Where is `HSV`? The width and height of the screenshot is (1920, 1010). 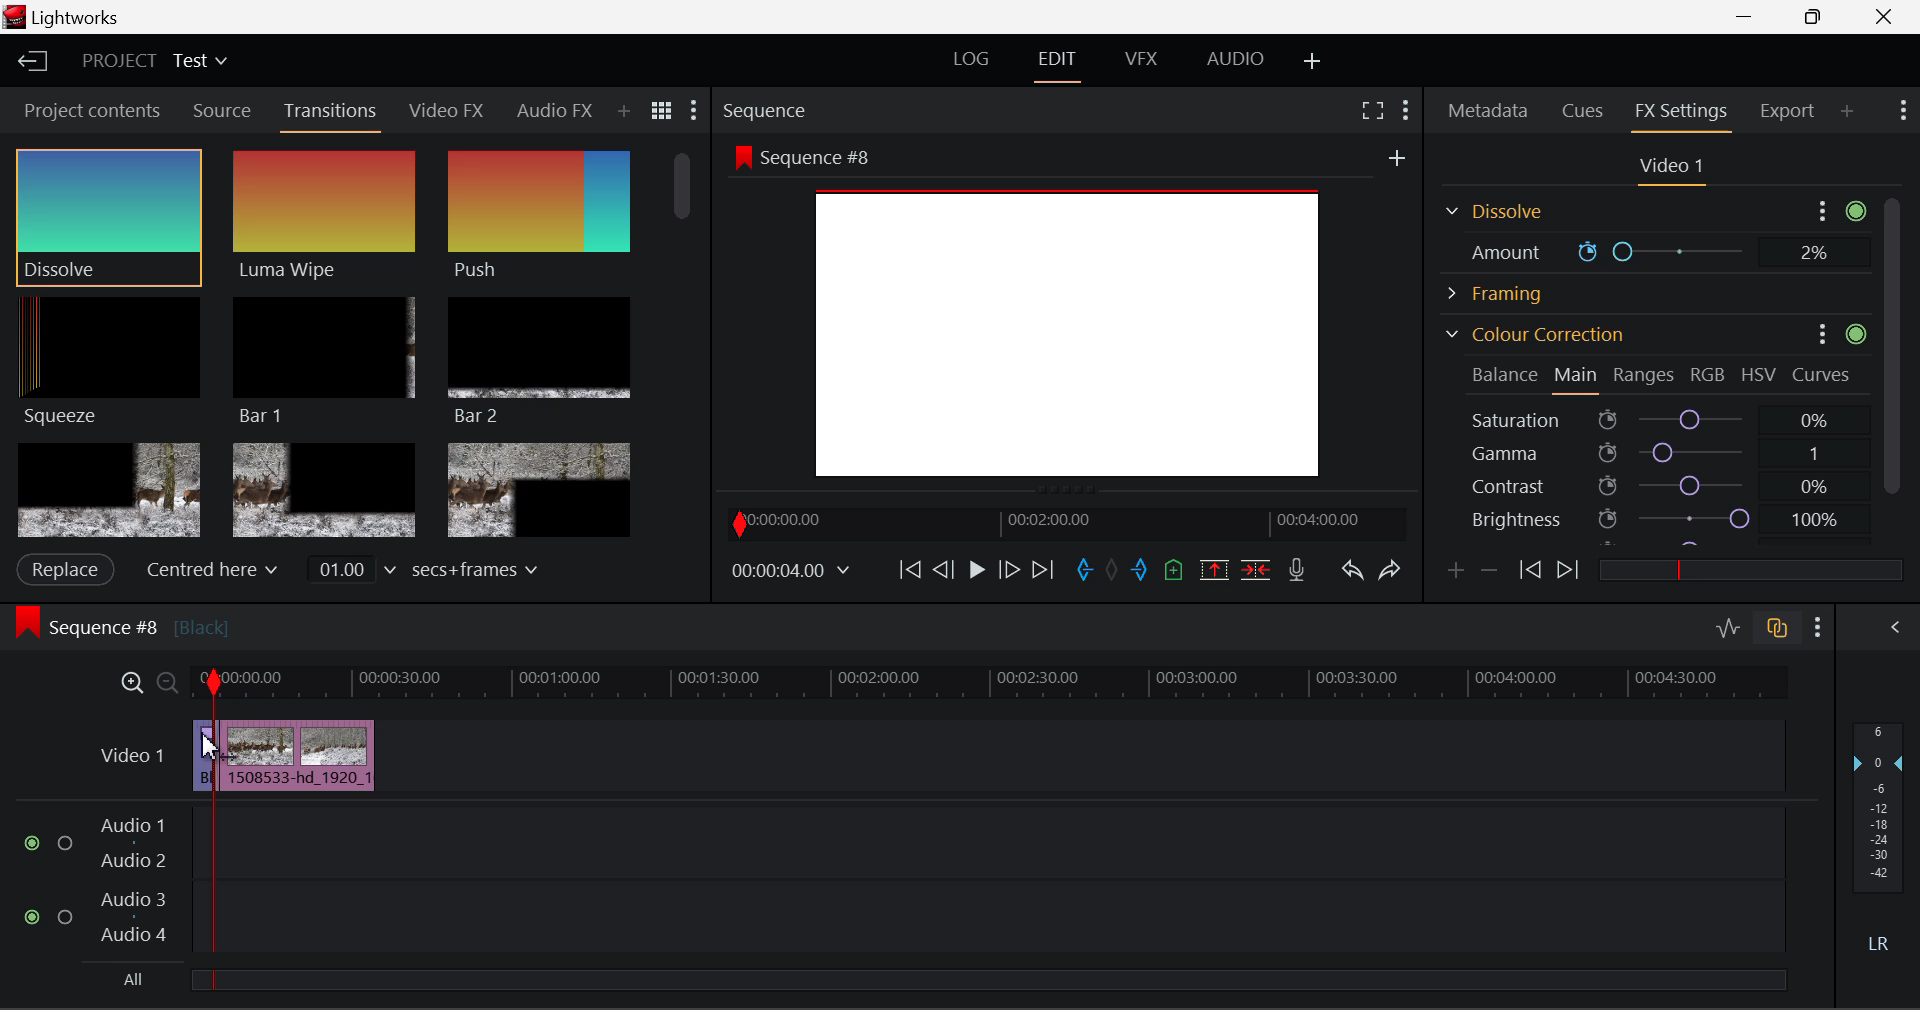 HSV is located at coordinates (1758, 375).